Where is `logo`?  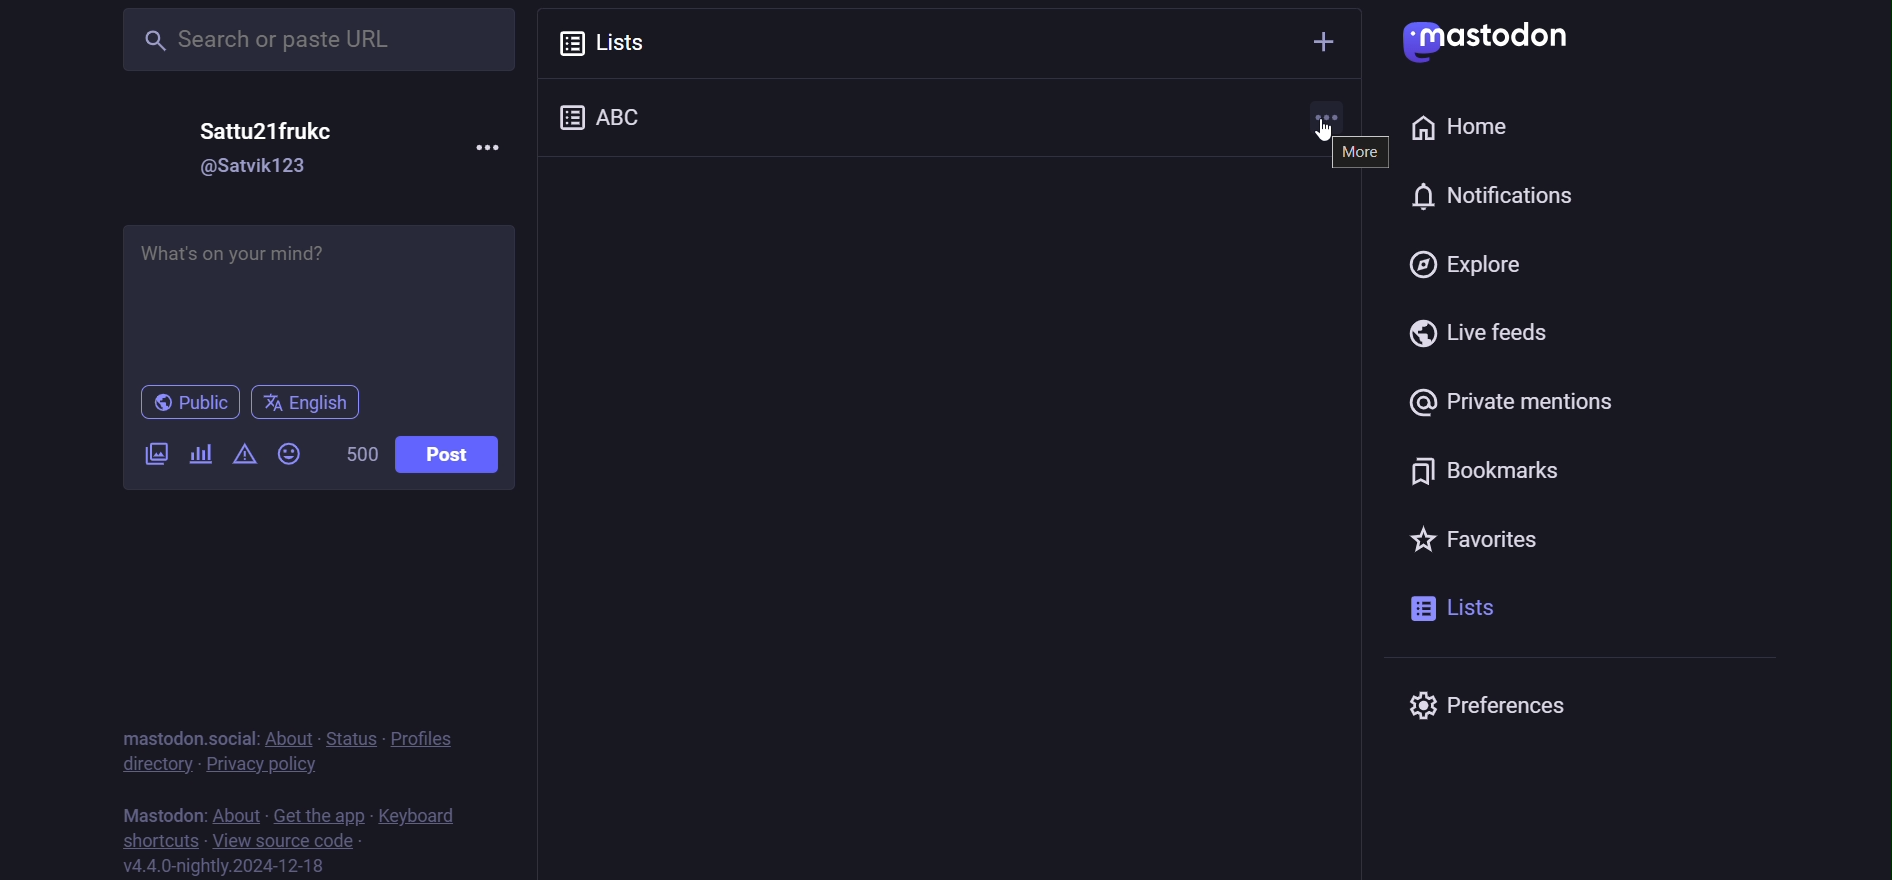 logo is located at coordinates (1489, 40).